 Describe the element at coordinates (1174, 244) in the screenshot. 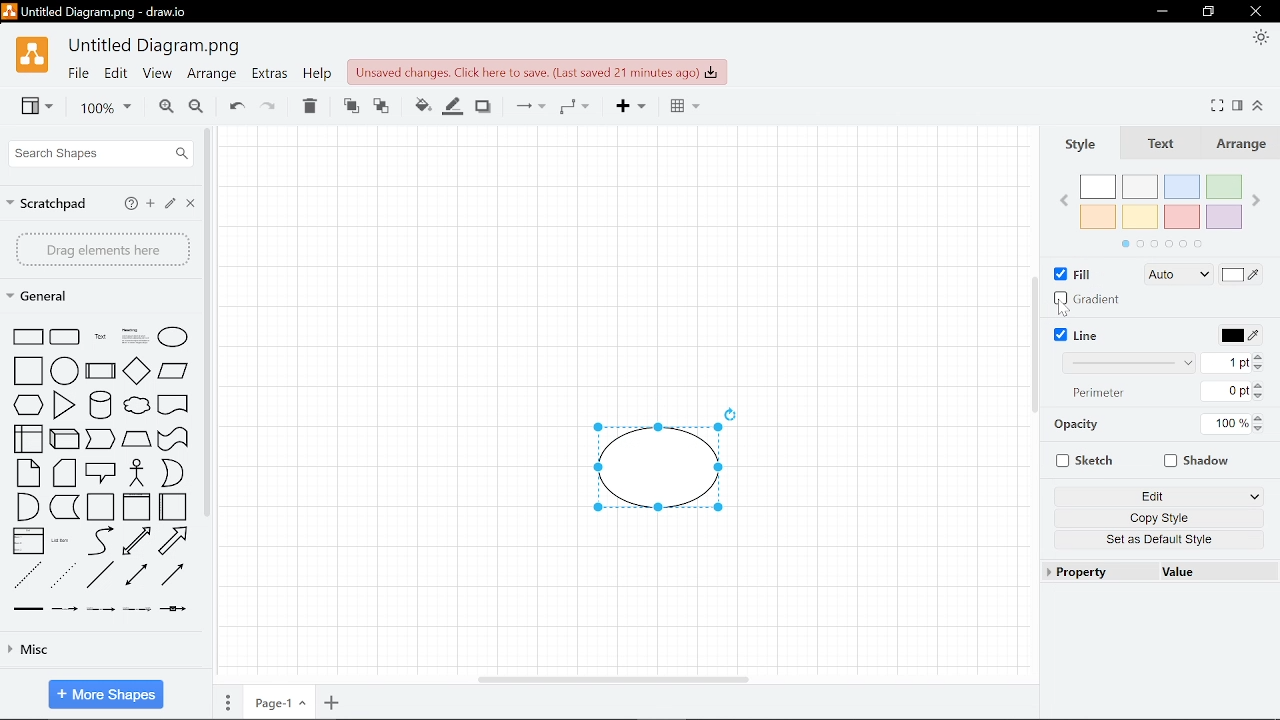

I see `Color palette navigation` at that location.